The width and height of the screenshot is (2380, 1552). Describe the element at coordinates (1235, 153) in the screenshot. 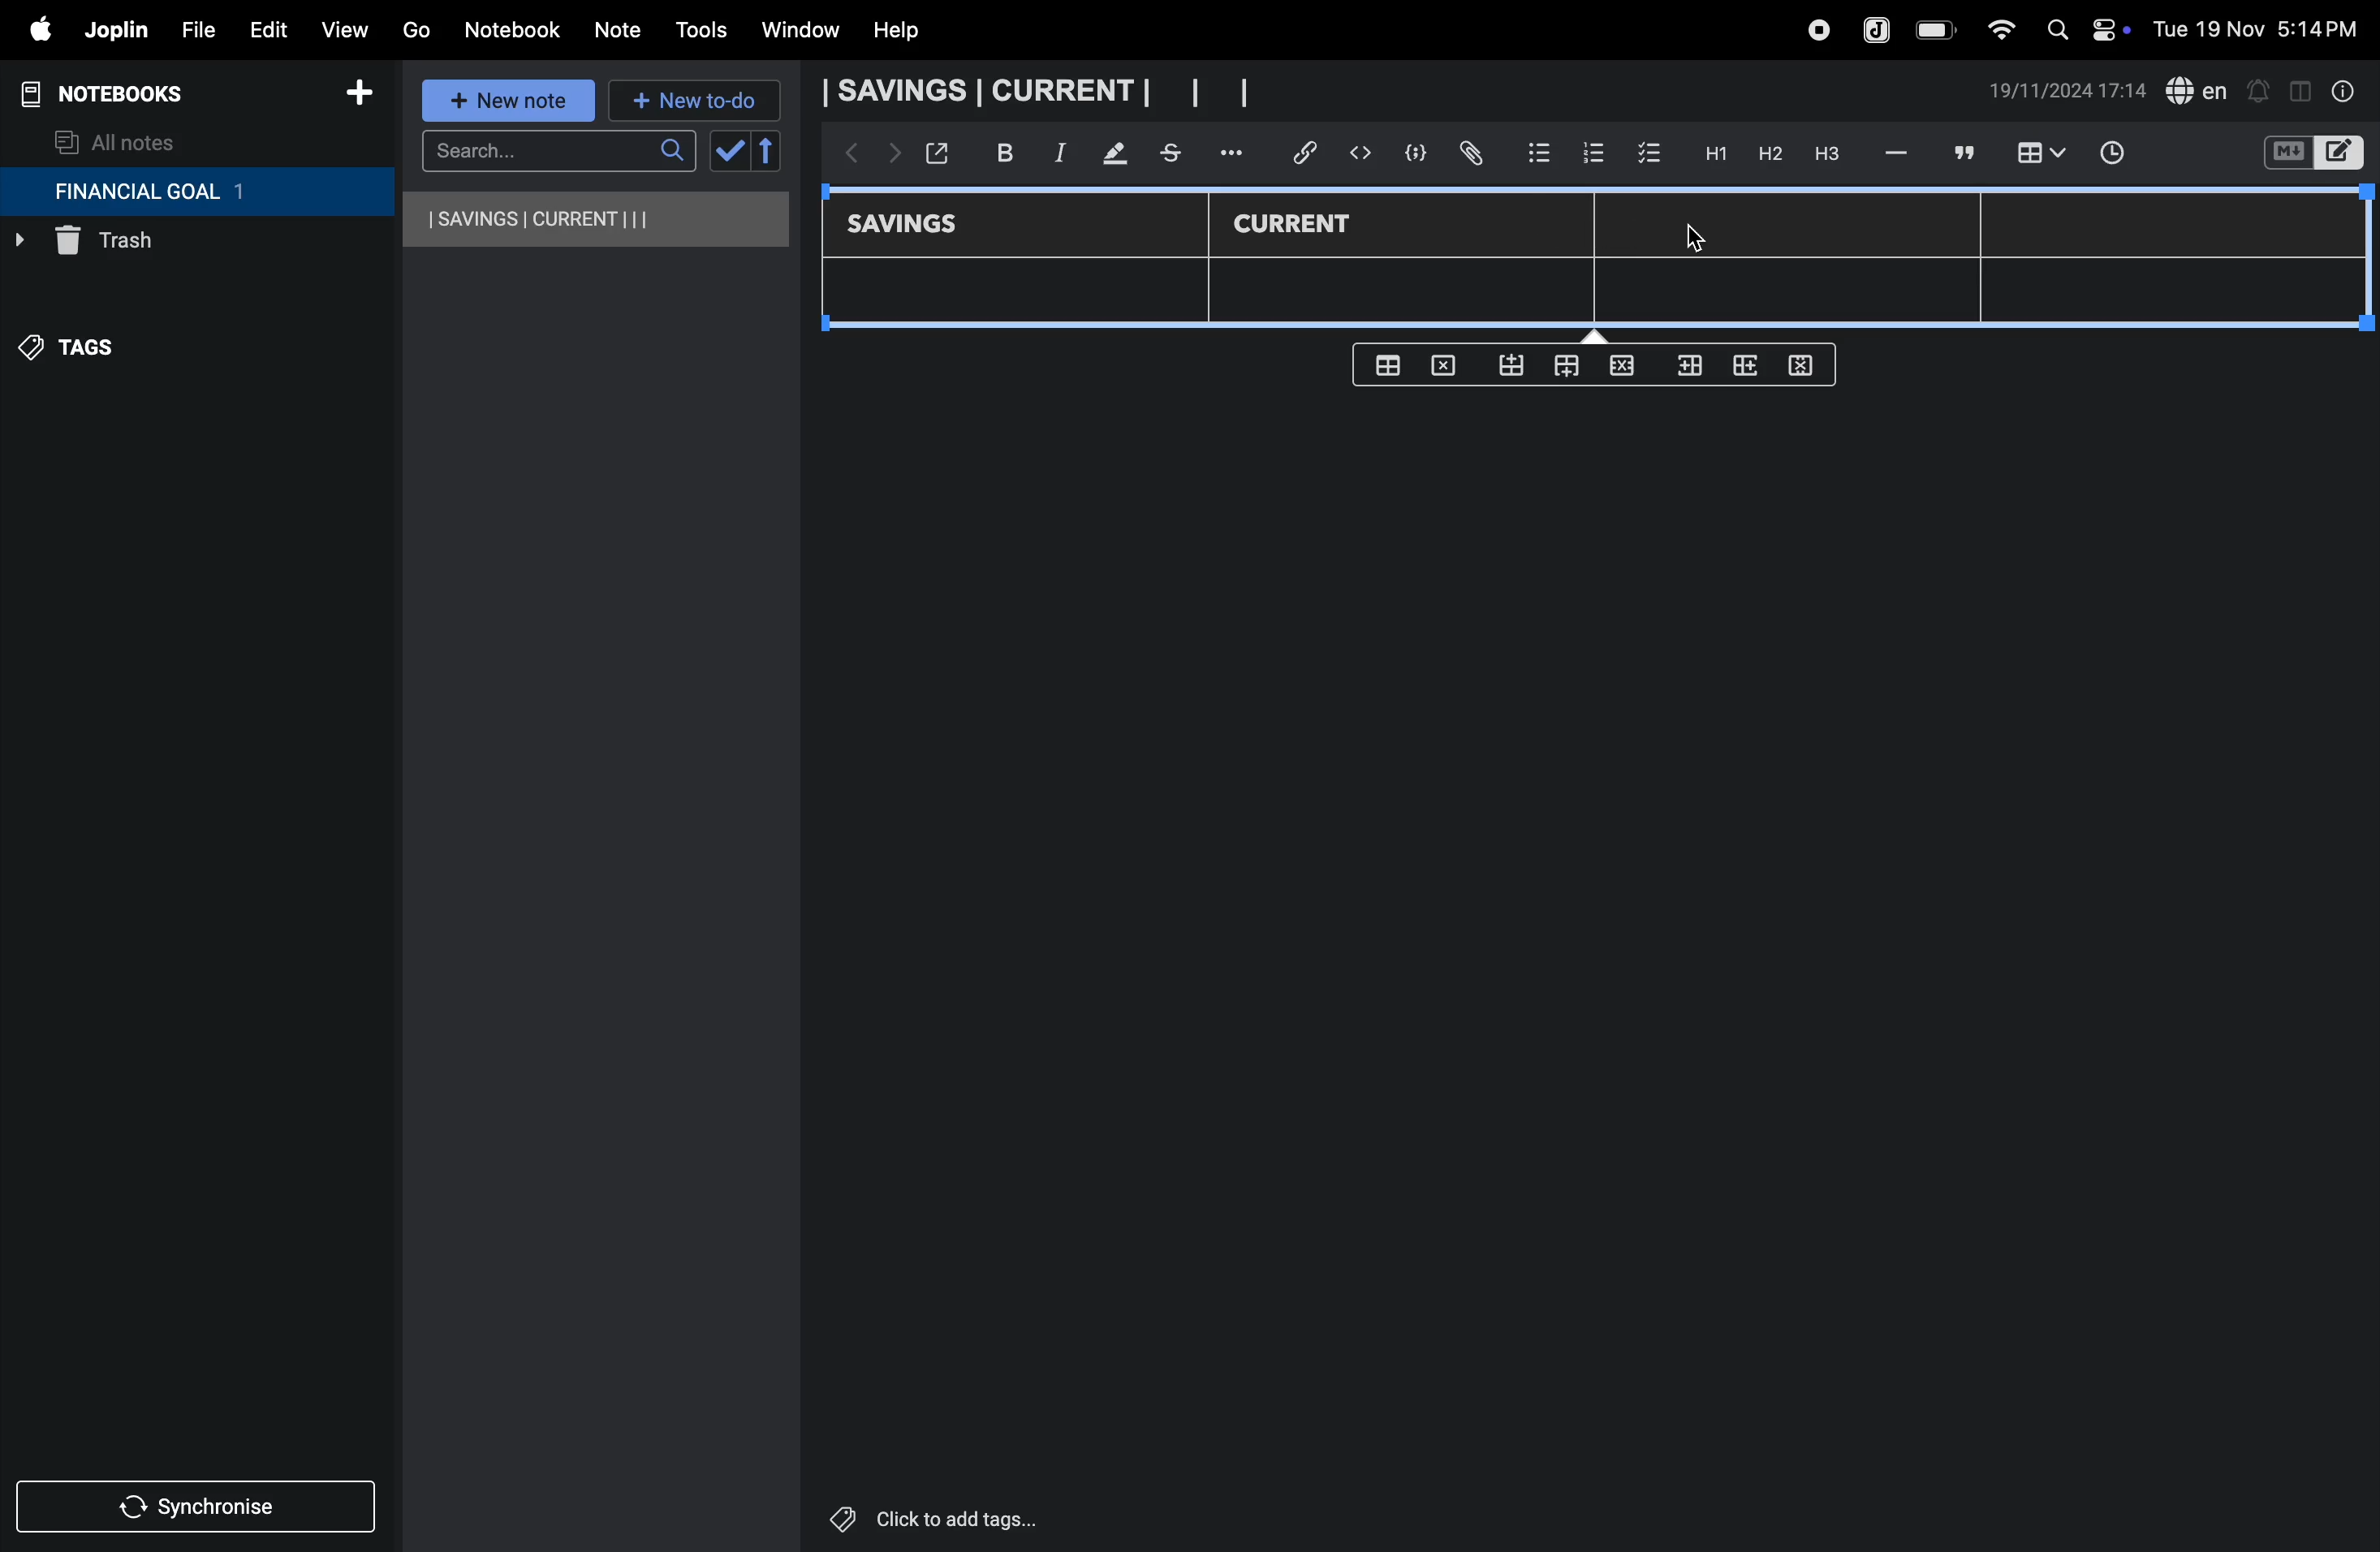

I see `options` at that location.